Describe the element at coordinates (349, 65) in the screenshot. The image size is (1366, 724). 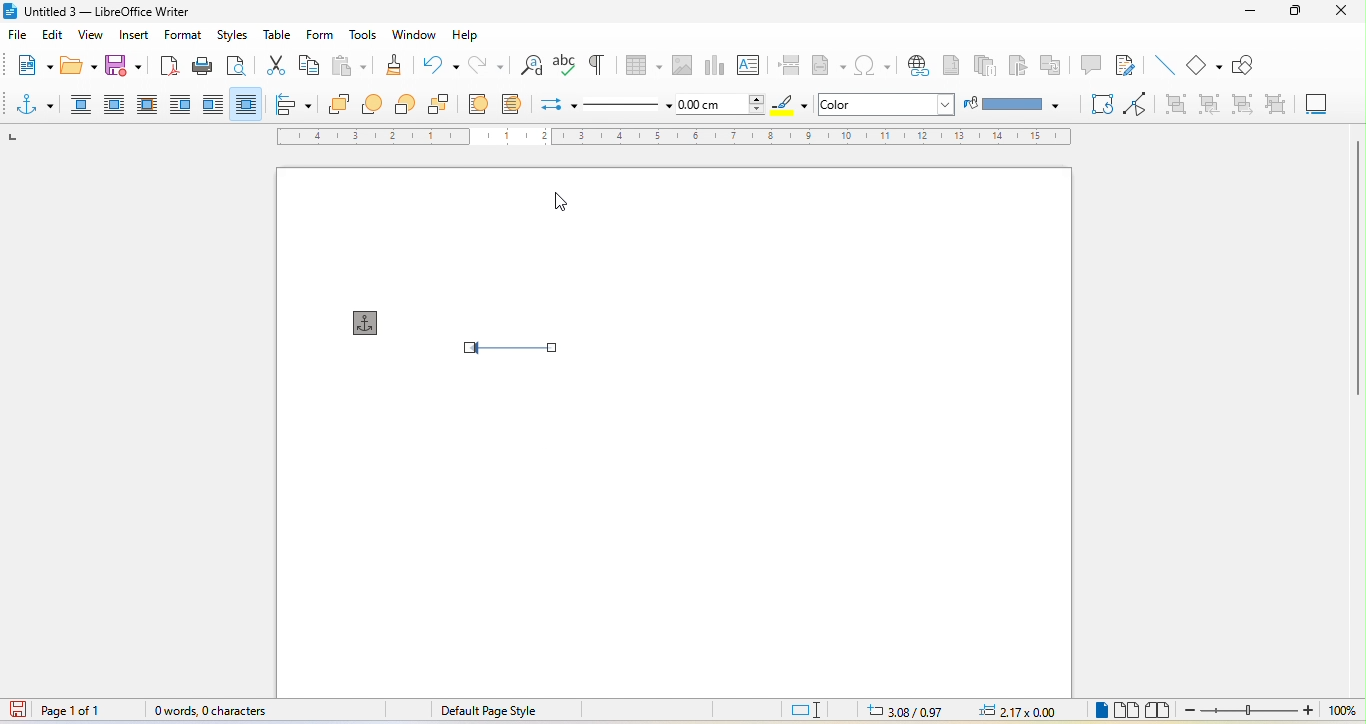
I see `paste` at that location.